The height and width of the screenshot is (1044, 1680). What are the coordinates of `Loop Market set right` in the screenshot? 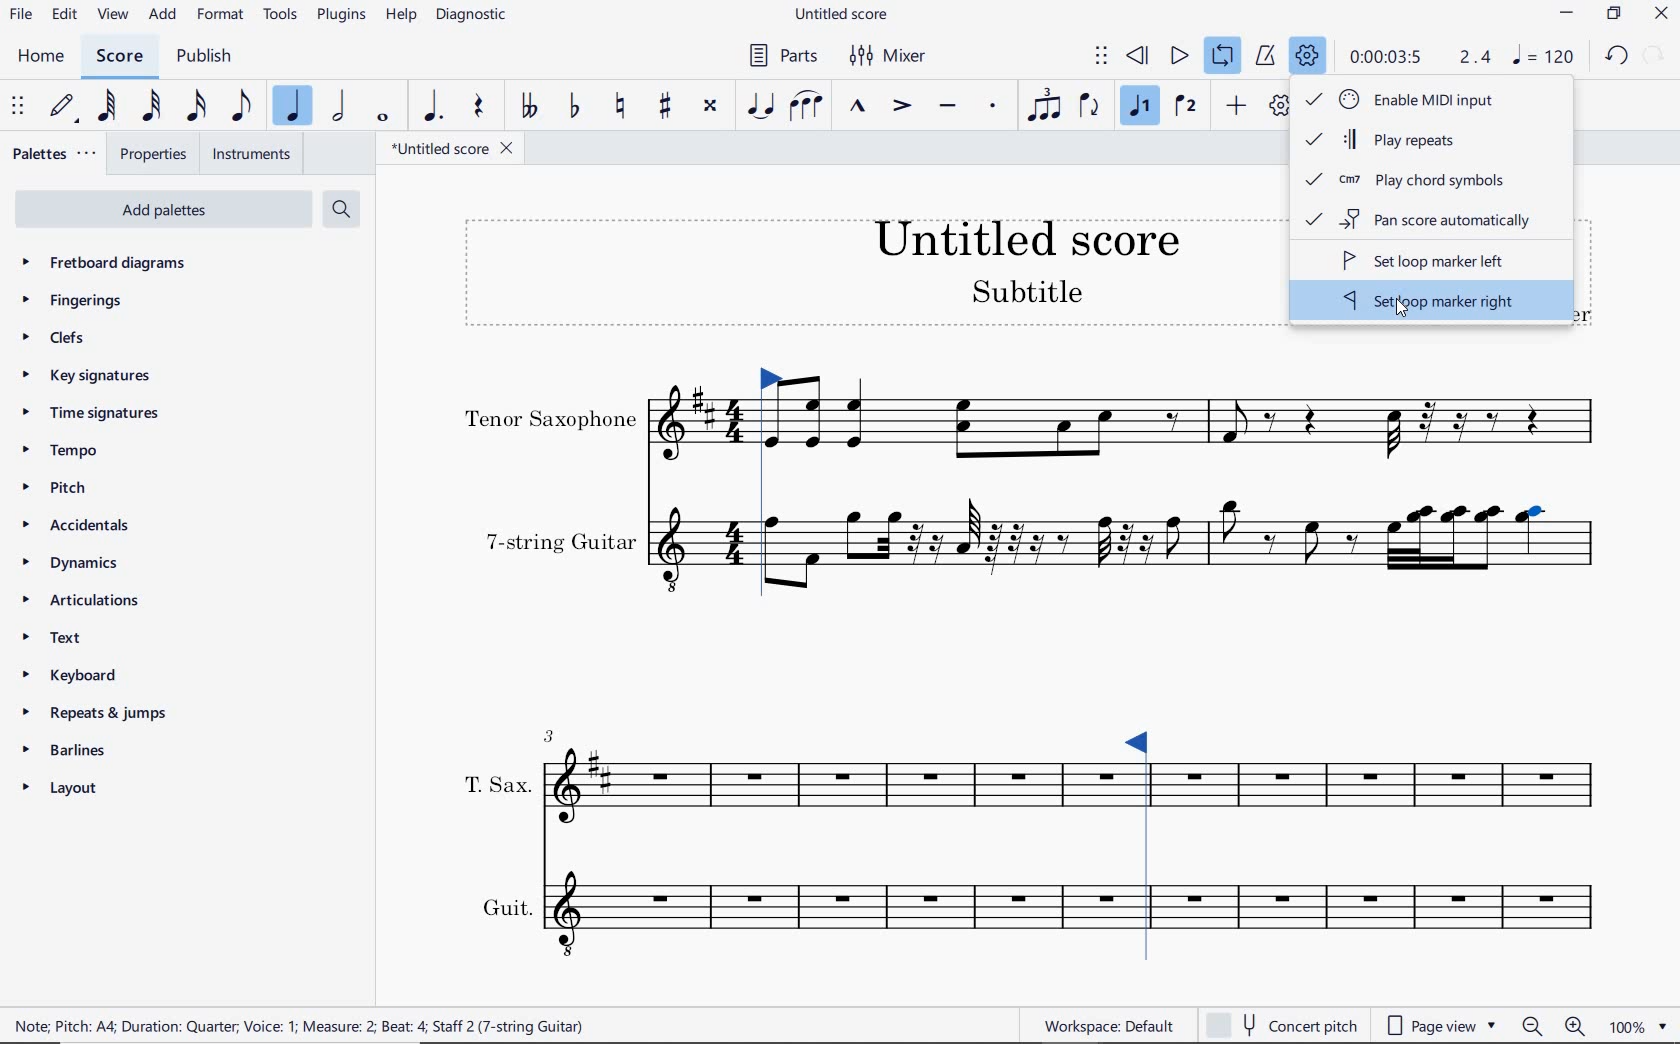 It's located at (1147, 843).